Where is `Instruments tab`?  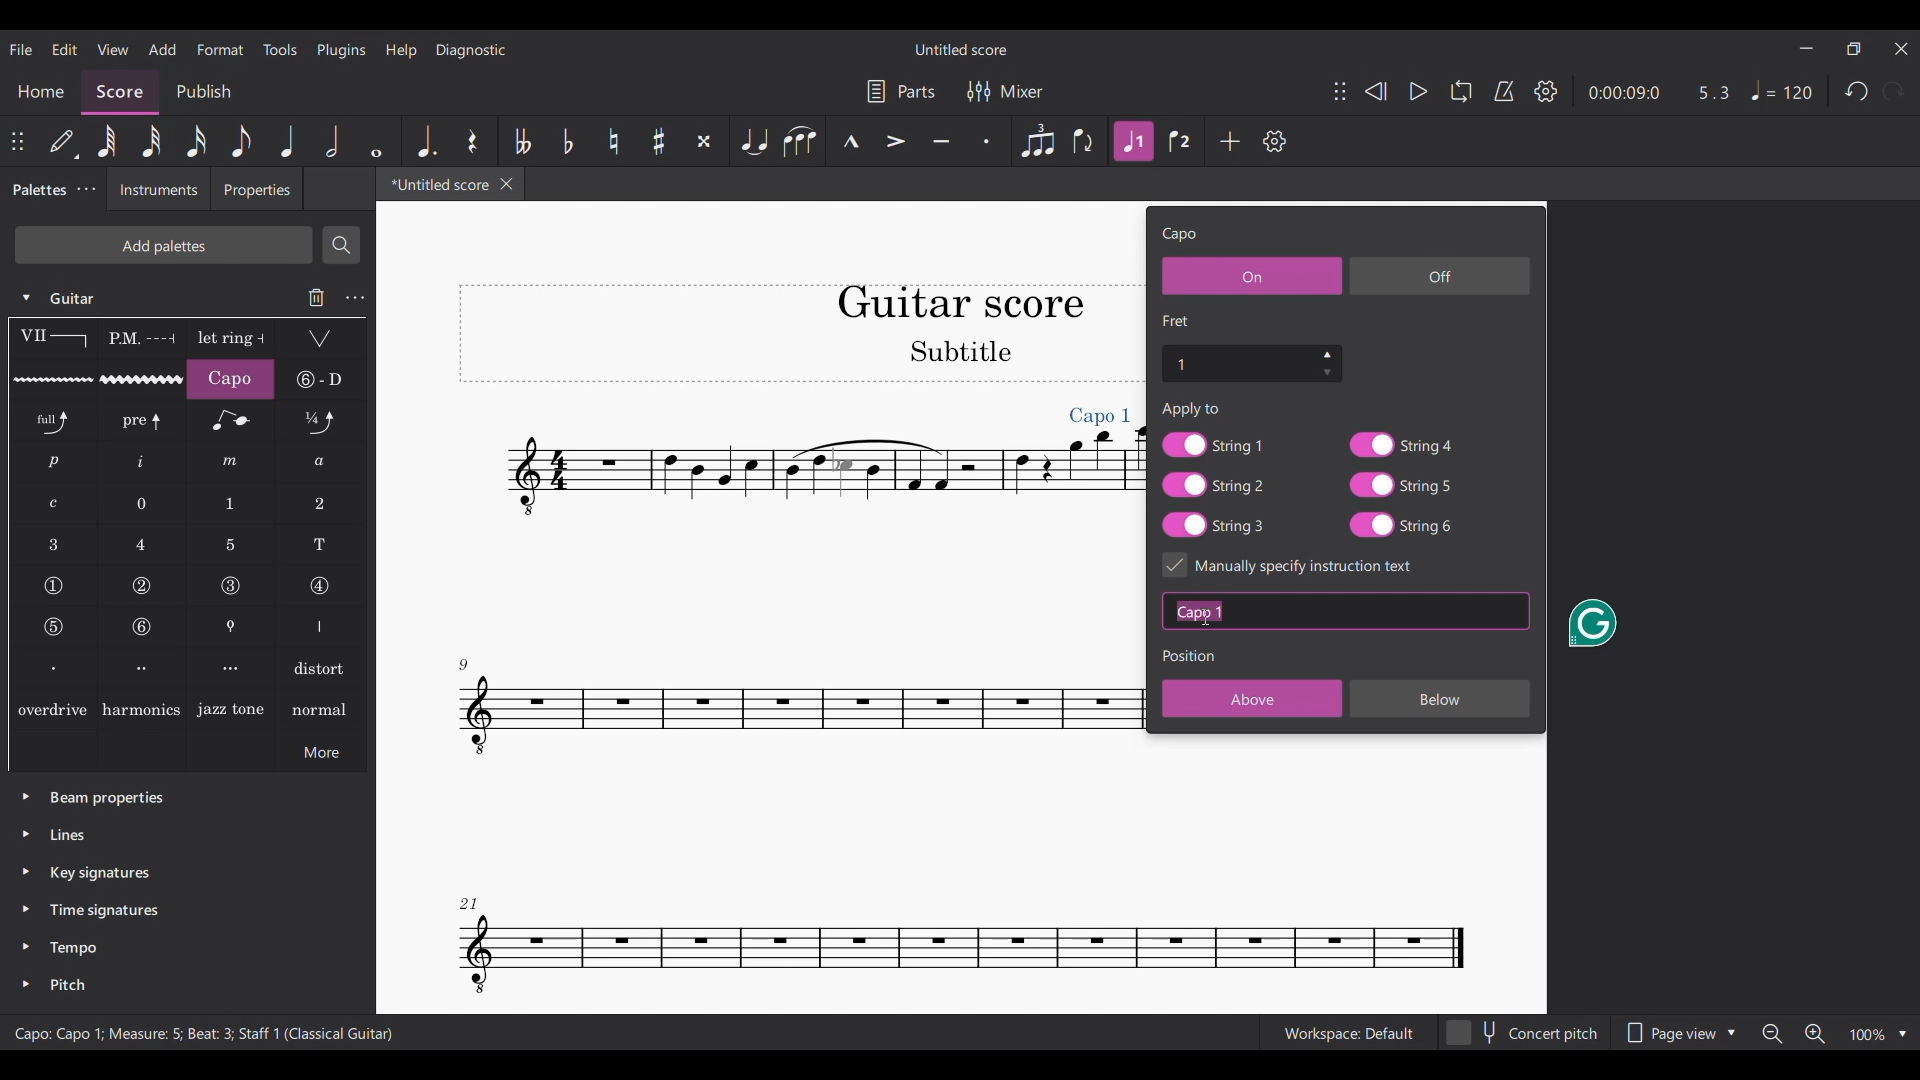 Instruments tab is located at coordinates (158, 189).